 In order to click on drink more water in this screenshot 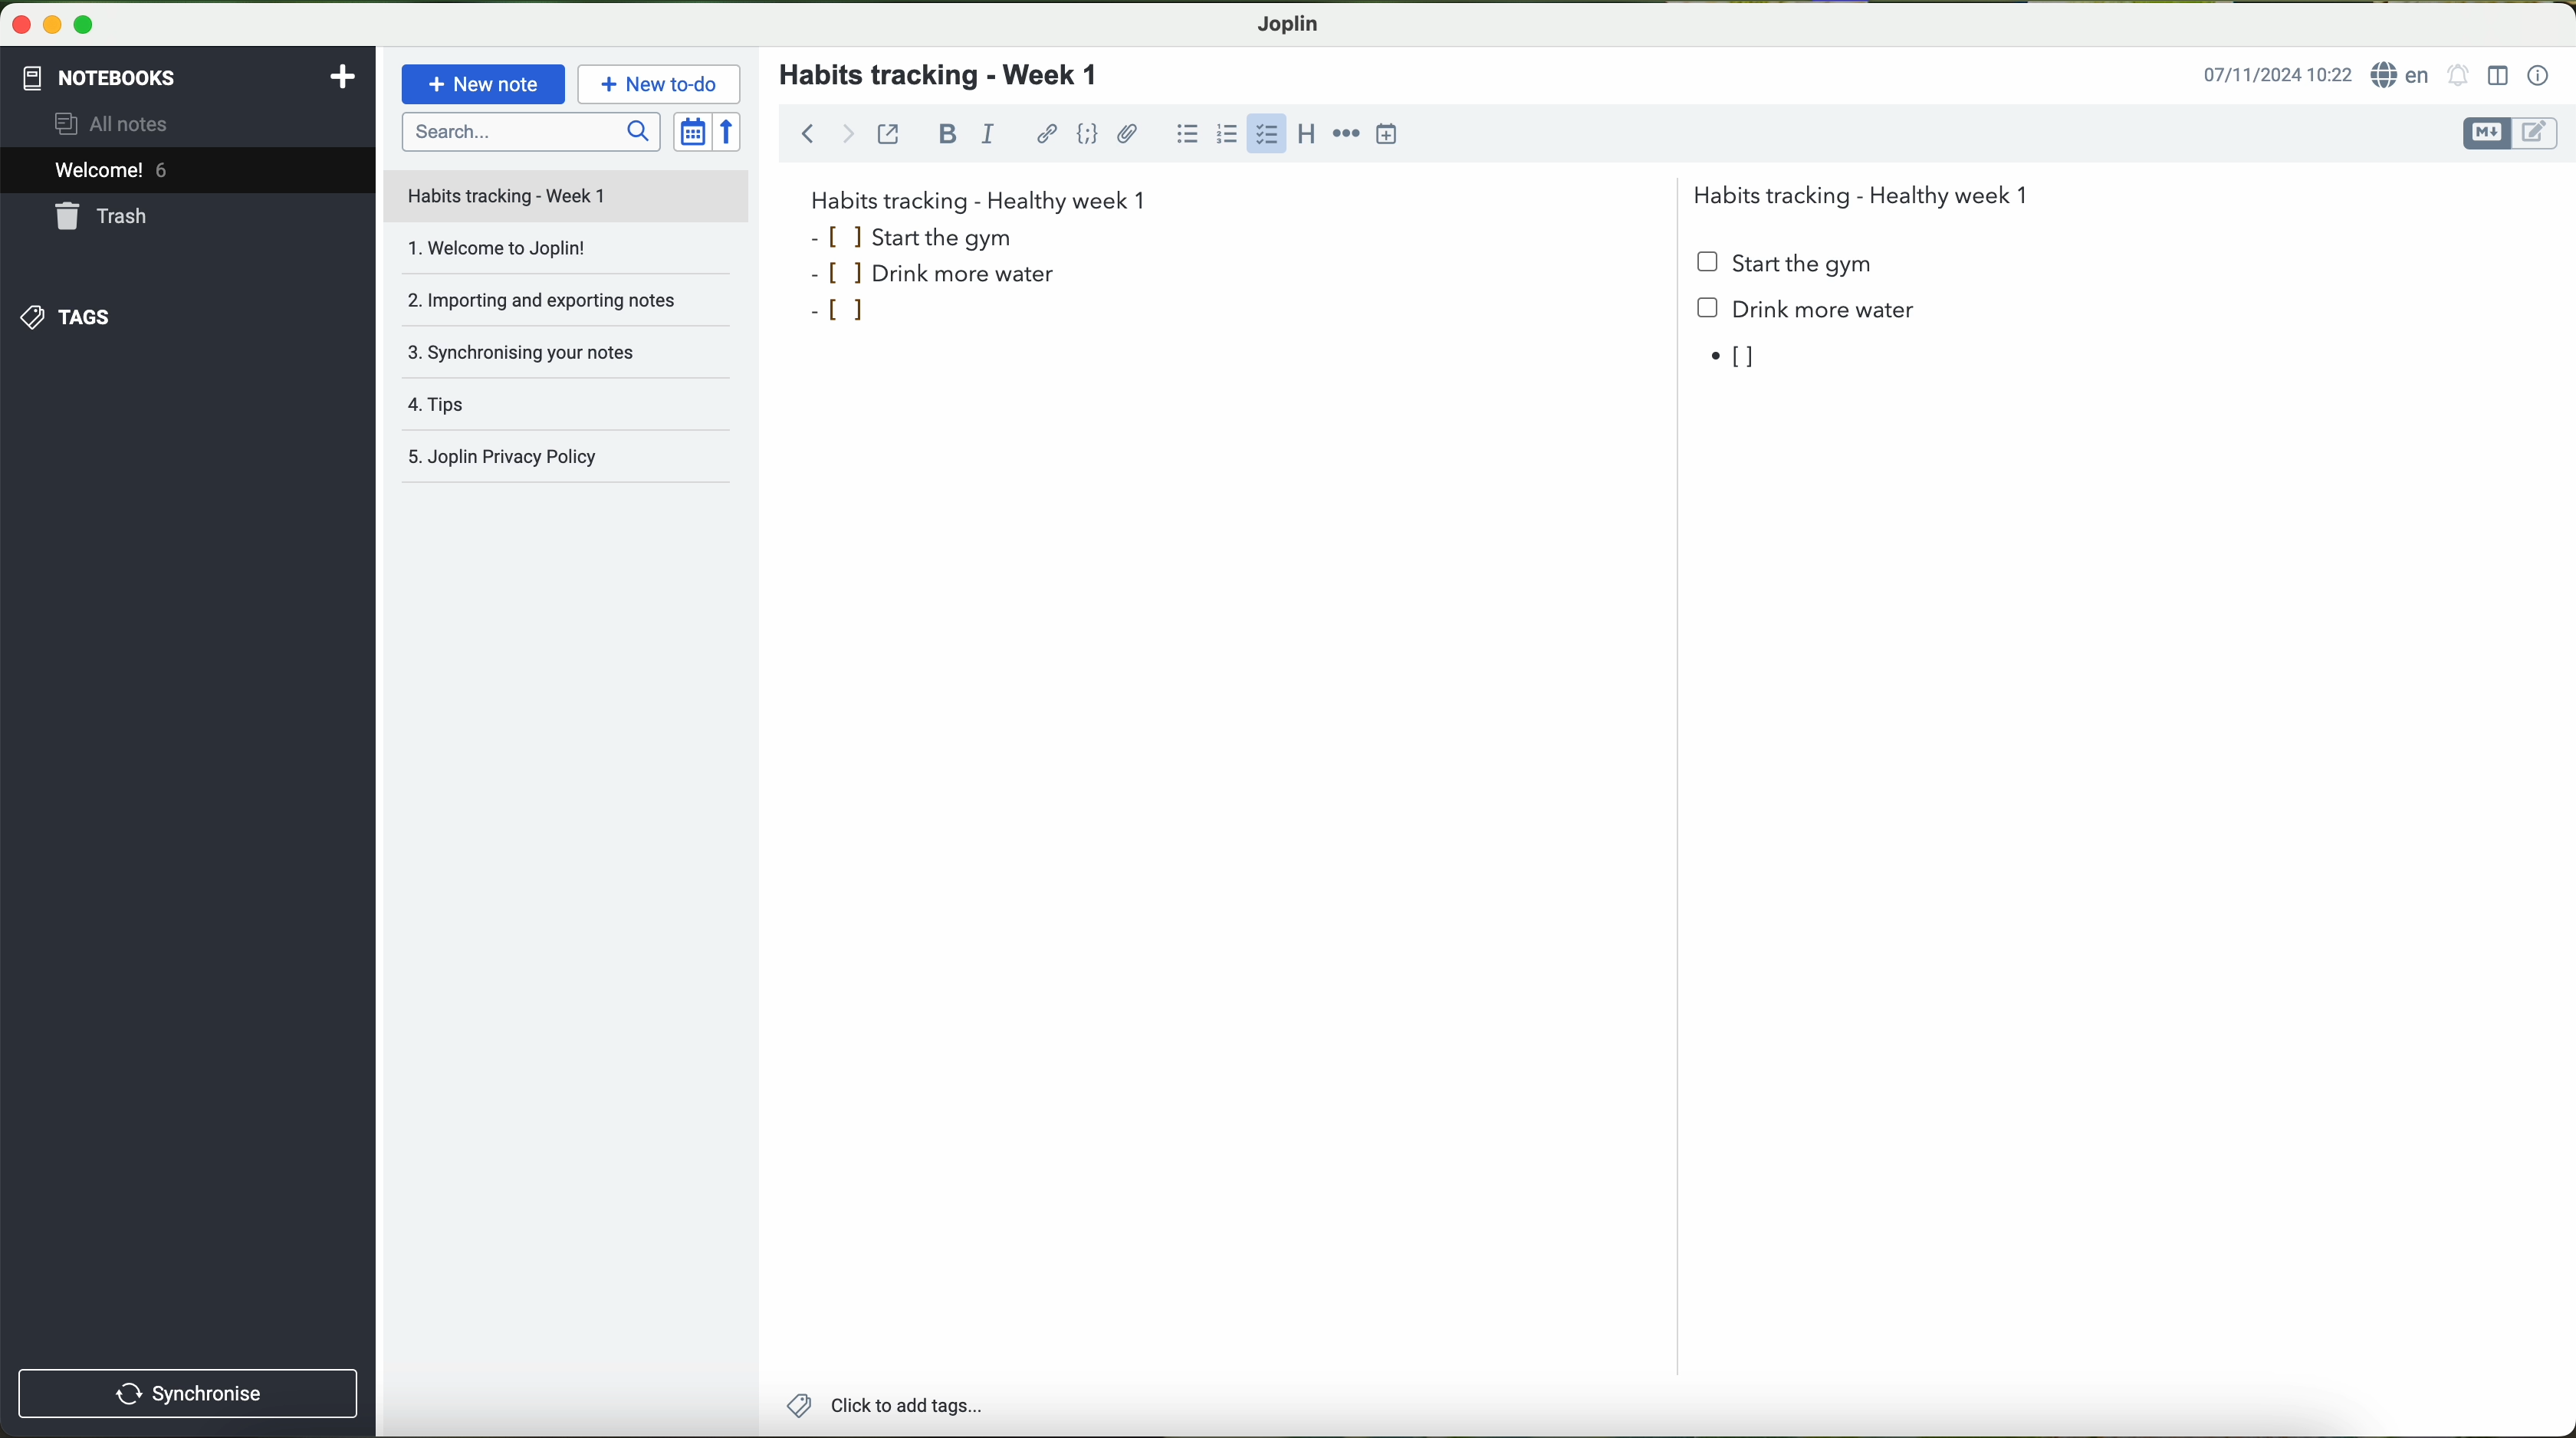, I will do `click(955, 274)`.